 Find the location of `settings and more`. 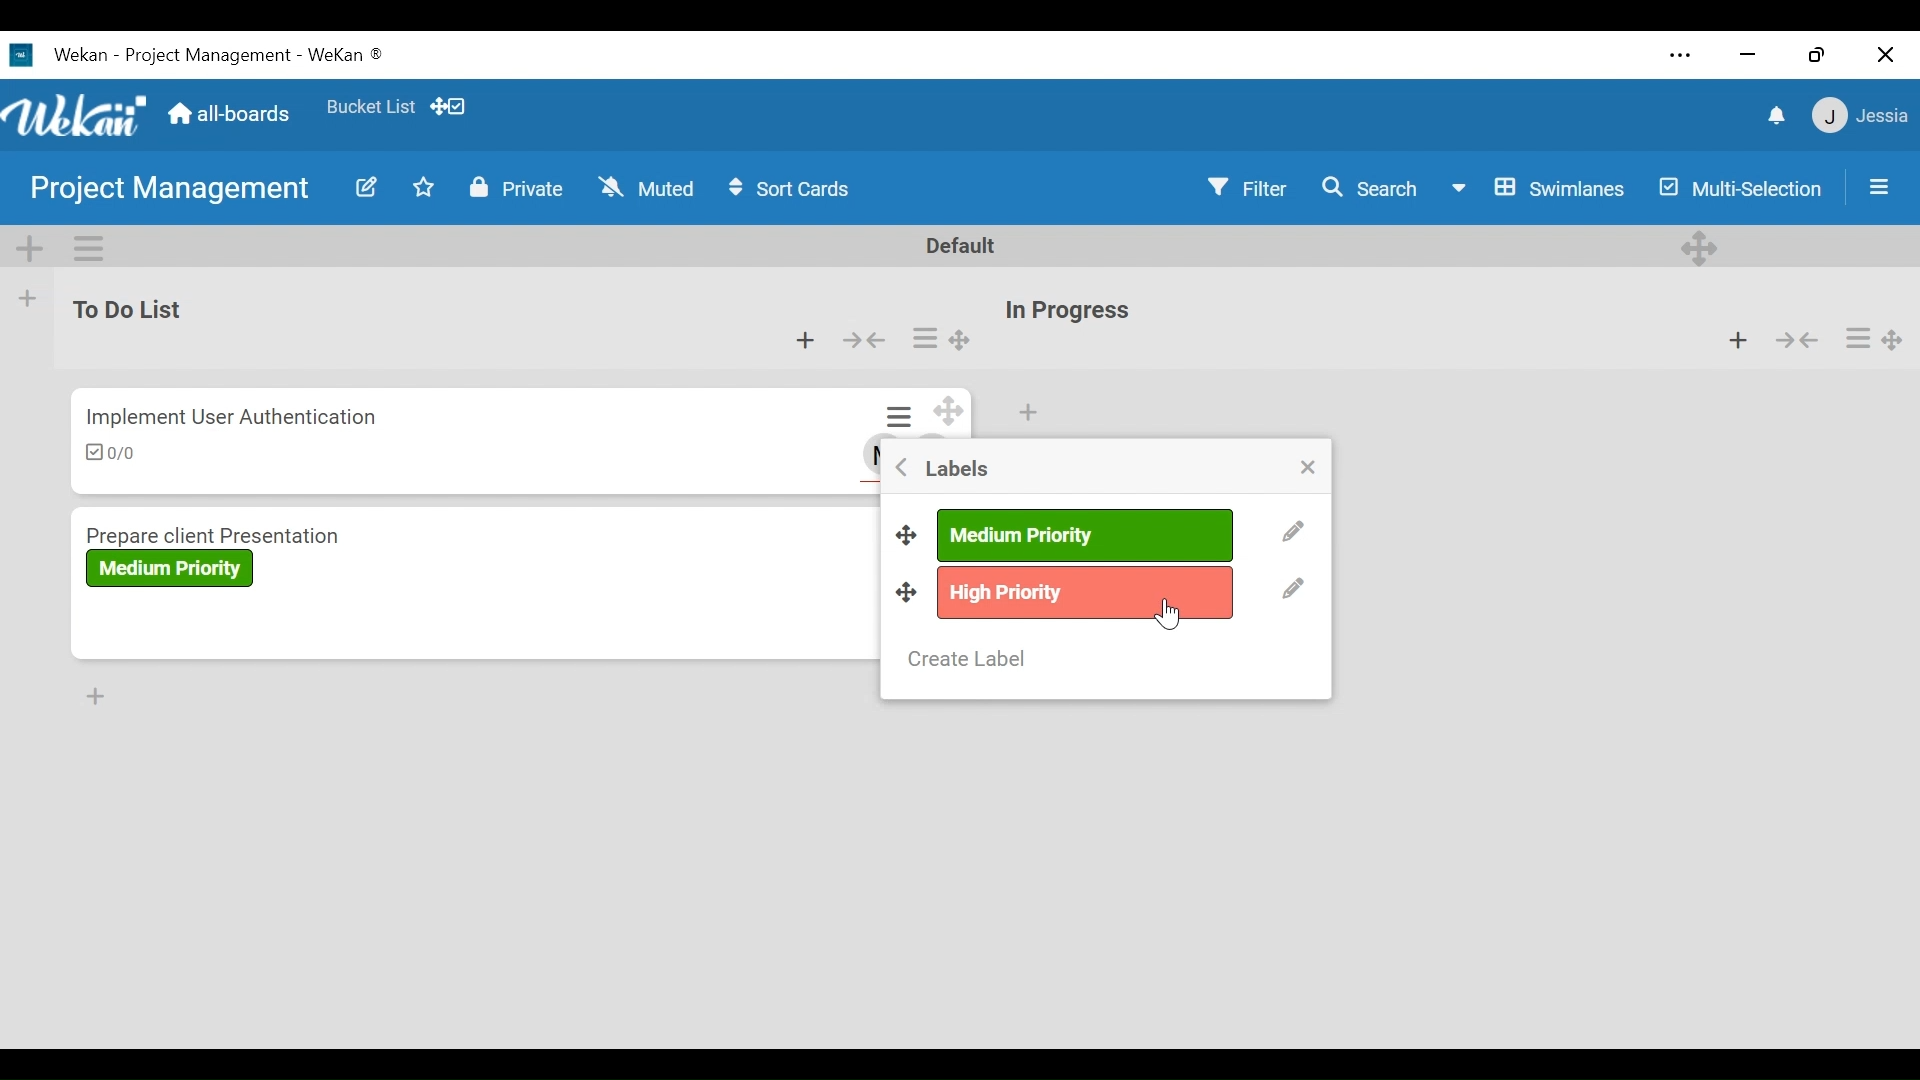

settings and more is located at coordinates (1679, 55).